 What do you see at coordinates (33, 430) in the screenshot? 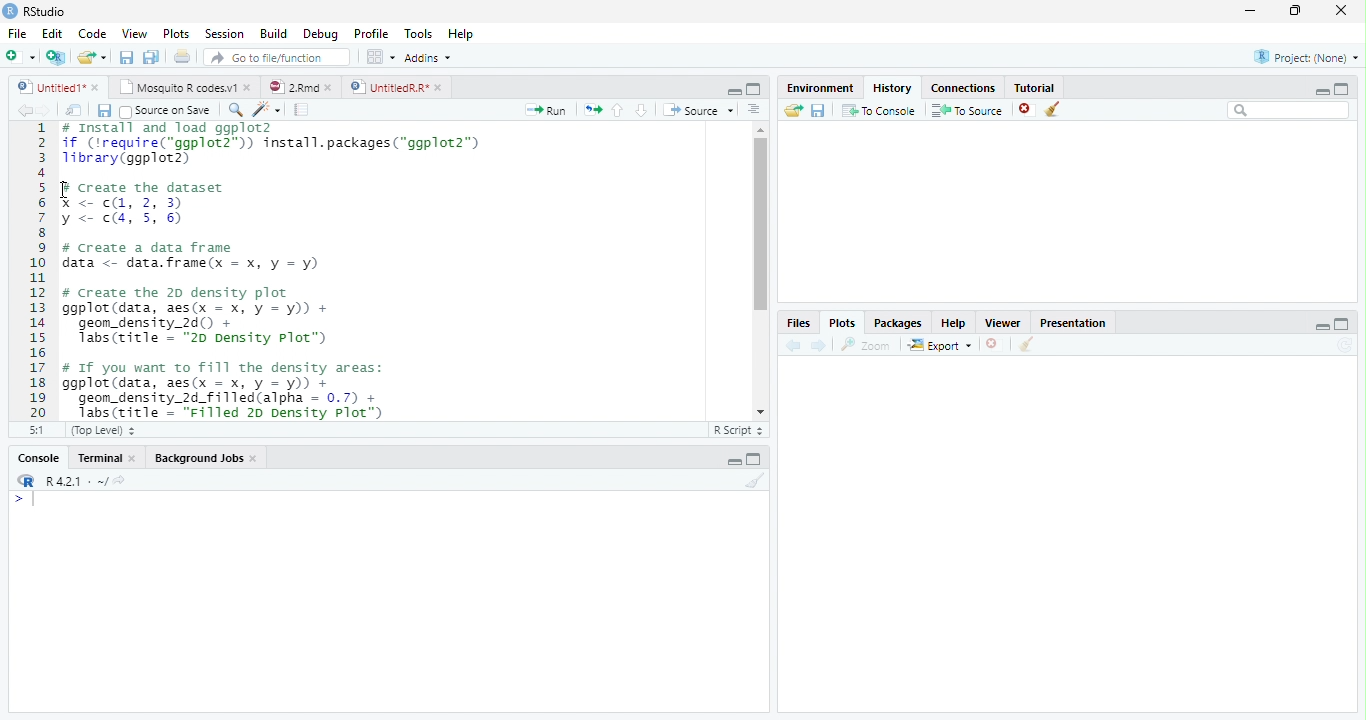
I see `5:1` at bounding box center [33, 430].